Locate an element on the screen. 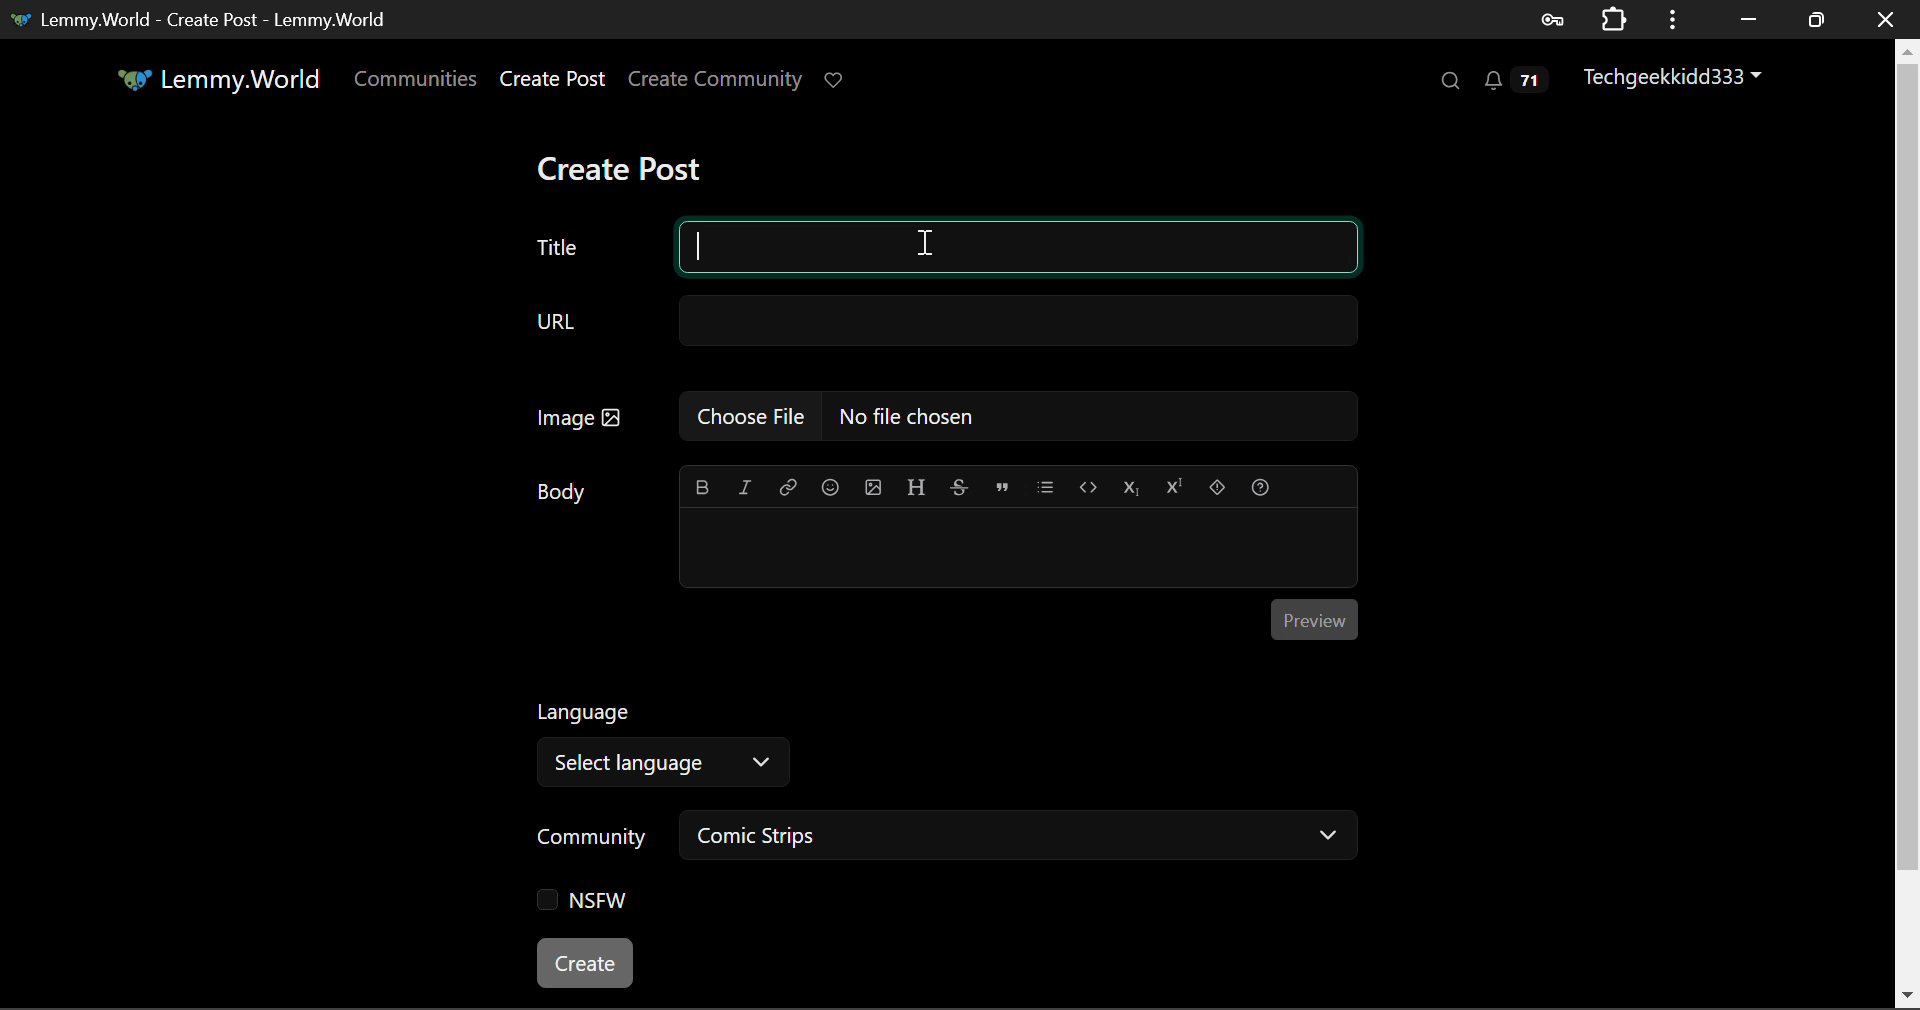 This screenshot has height=1010, width=1920. Create Community is located at coordinates (715, 77).